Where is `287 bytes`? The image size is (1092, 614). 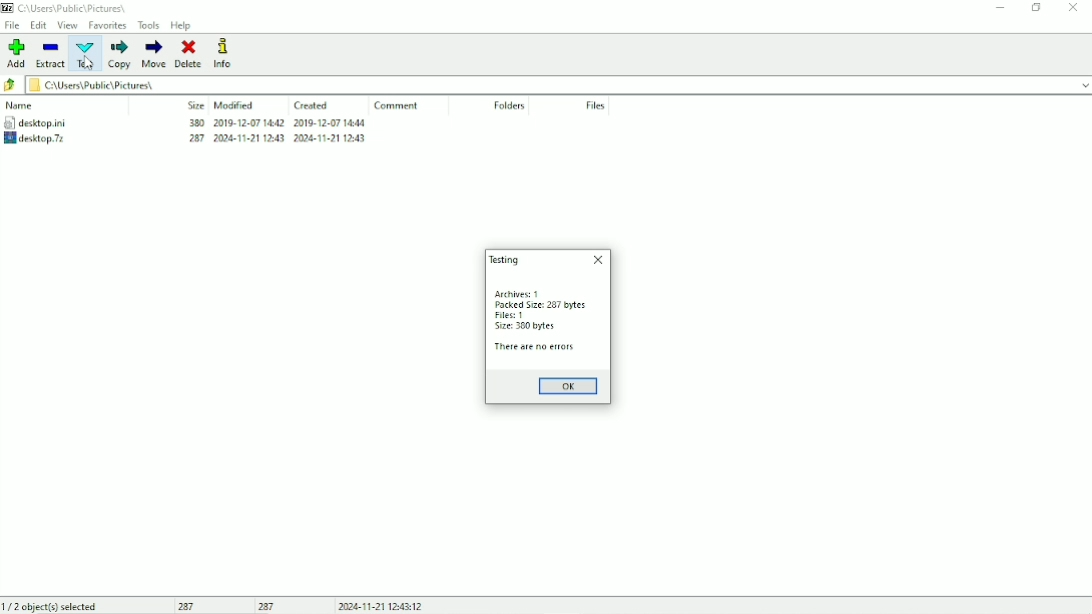
287 bytes is located at coordinates (573, 306).